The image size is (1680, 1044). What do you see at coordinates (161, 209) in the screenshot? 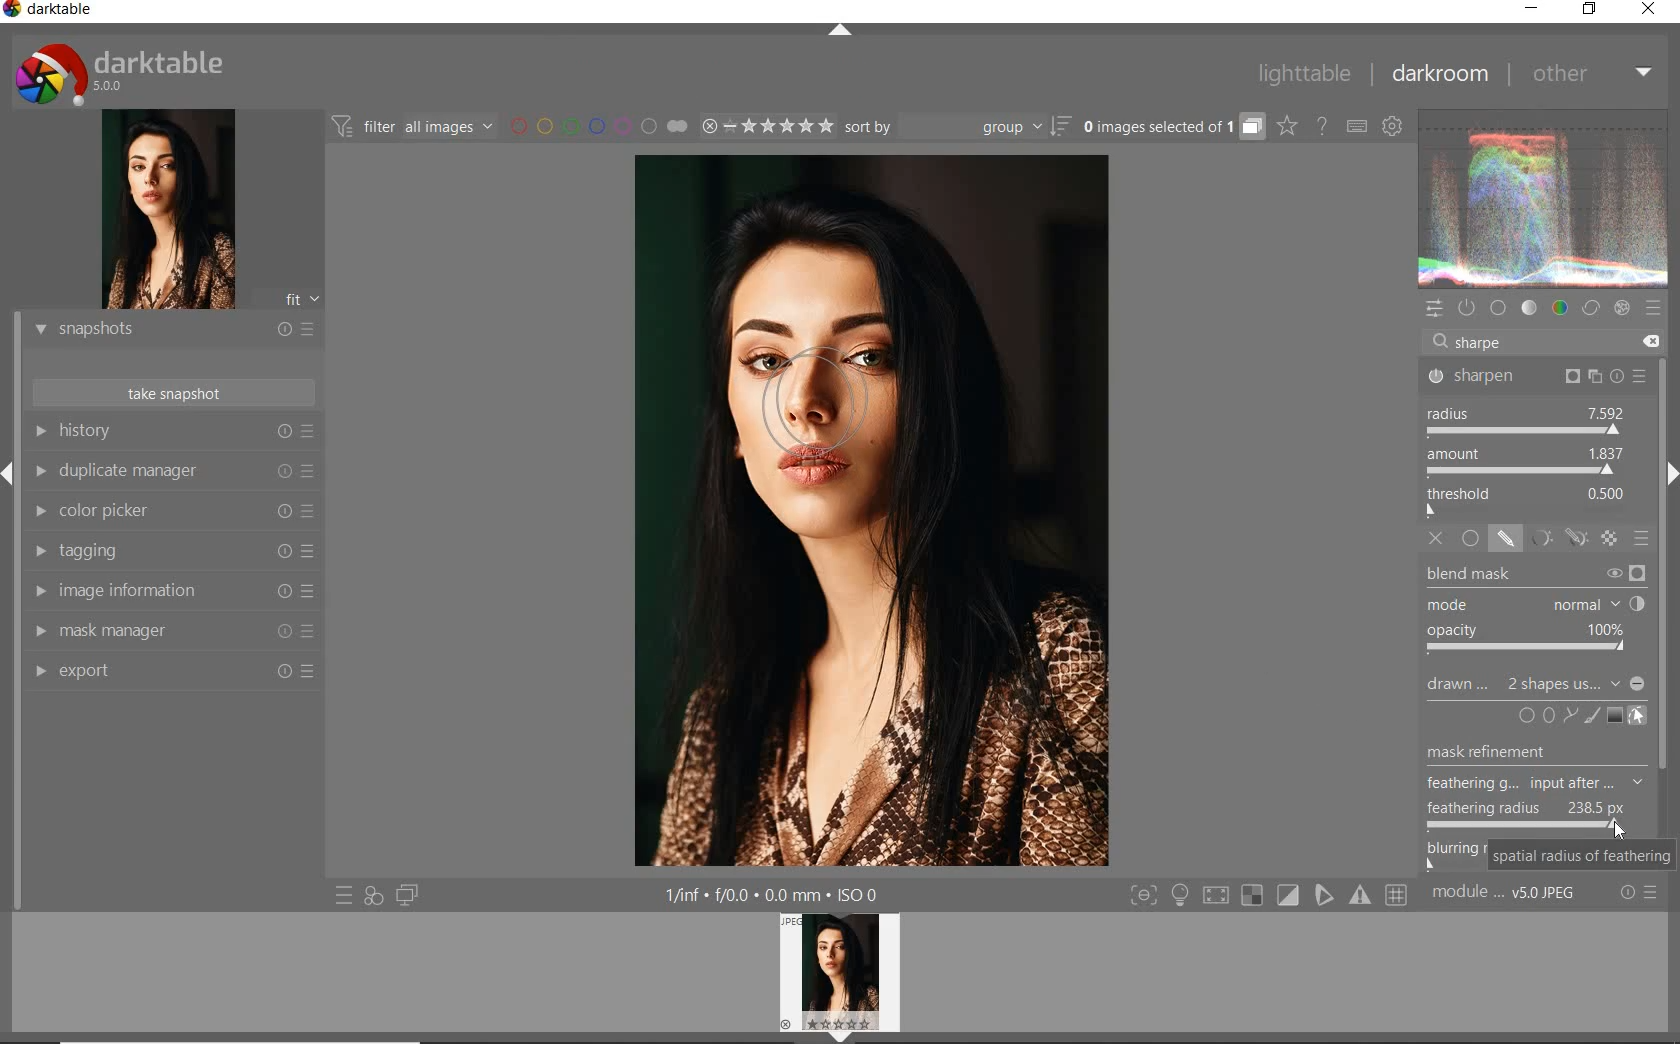
I see `image preview` at bounding box center [161, 209].